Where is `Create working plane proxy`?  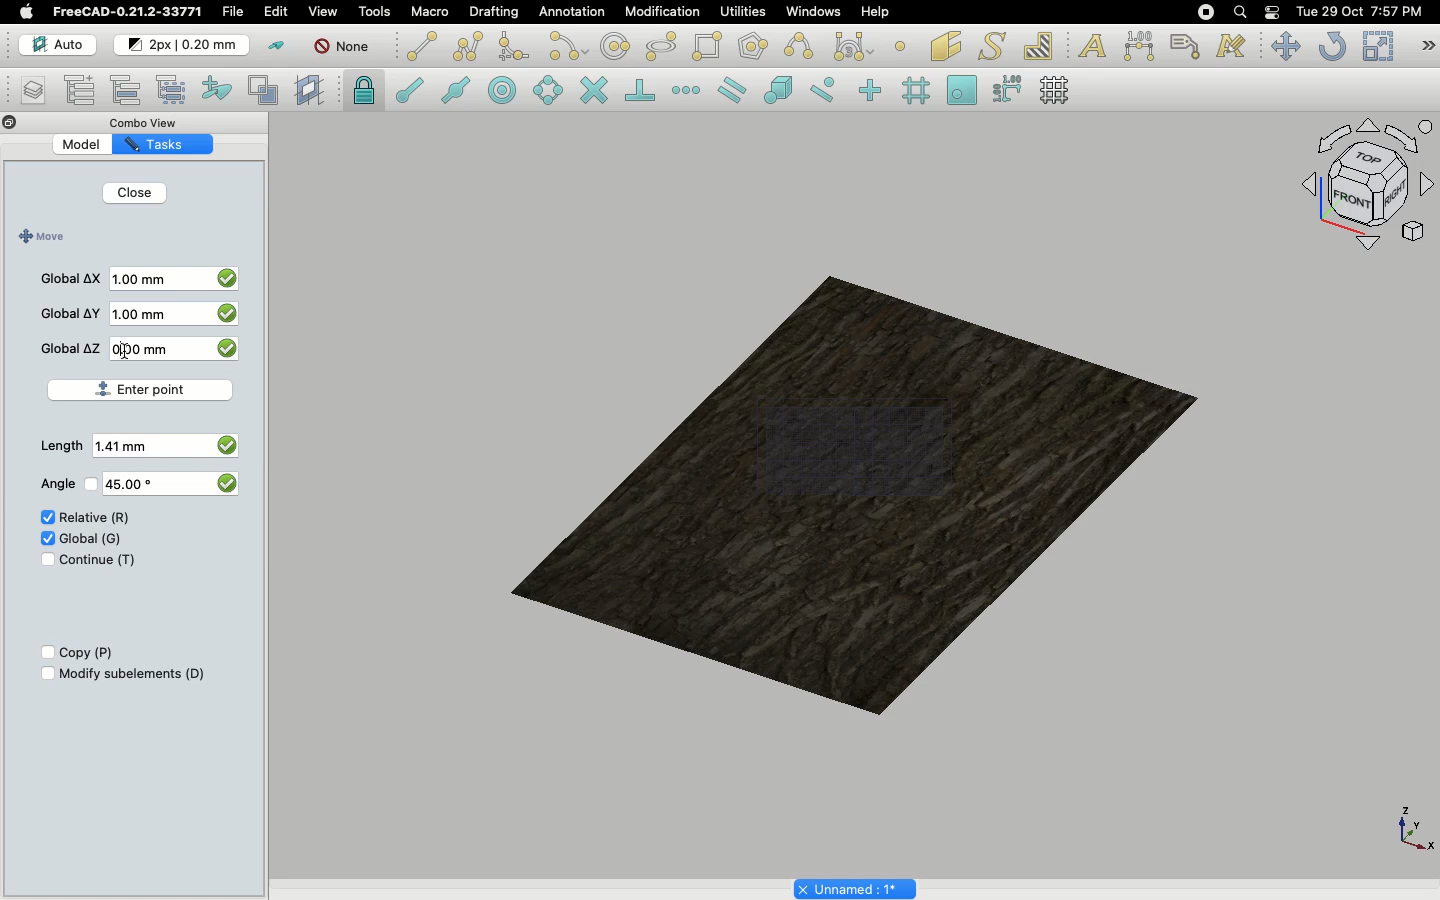
Create working plane proxy is located at coordinates (312, 91).